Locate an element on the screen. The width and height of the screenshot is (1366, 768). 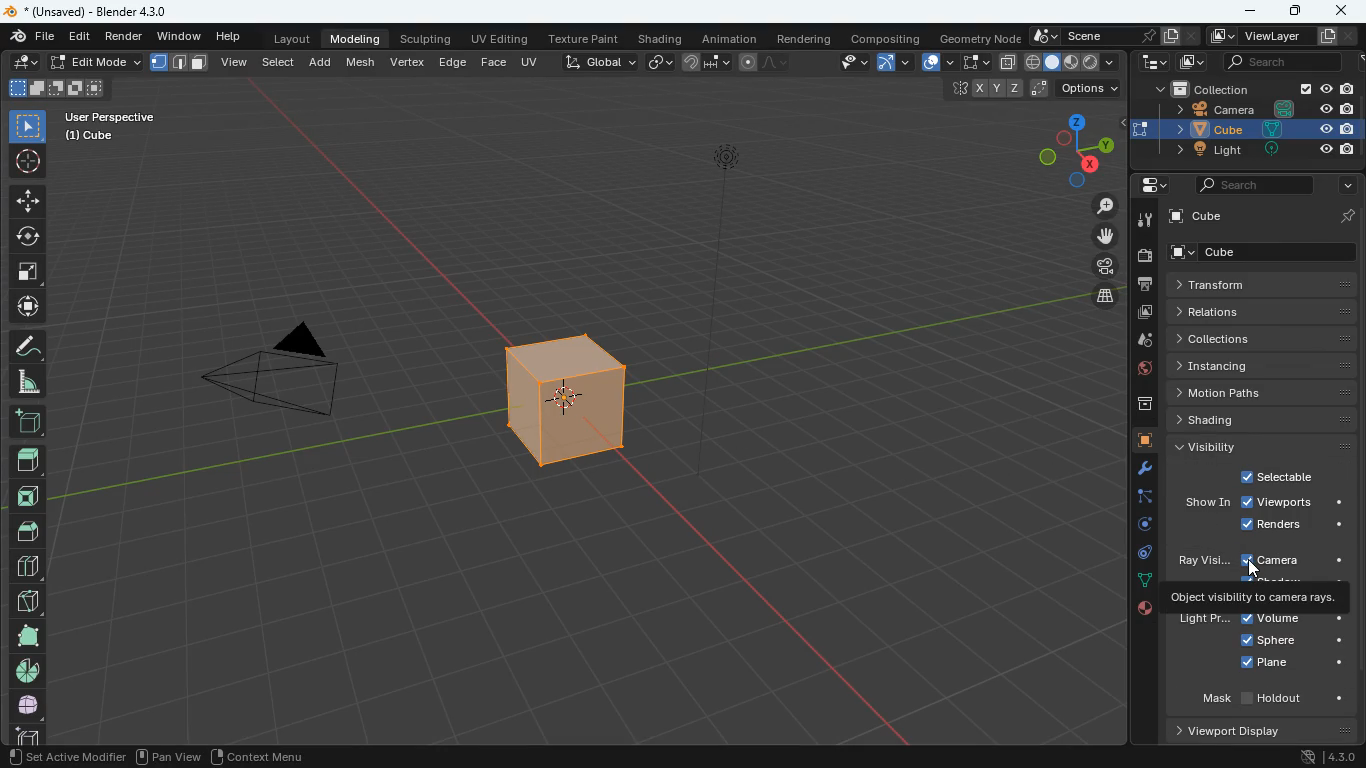
light is located at coordinates (1259, 150).